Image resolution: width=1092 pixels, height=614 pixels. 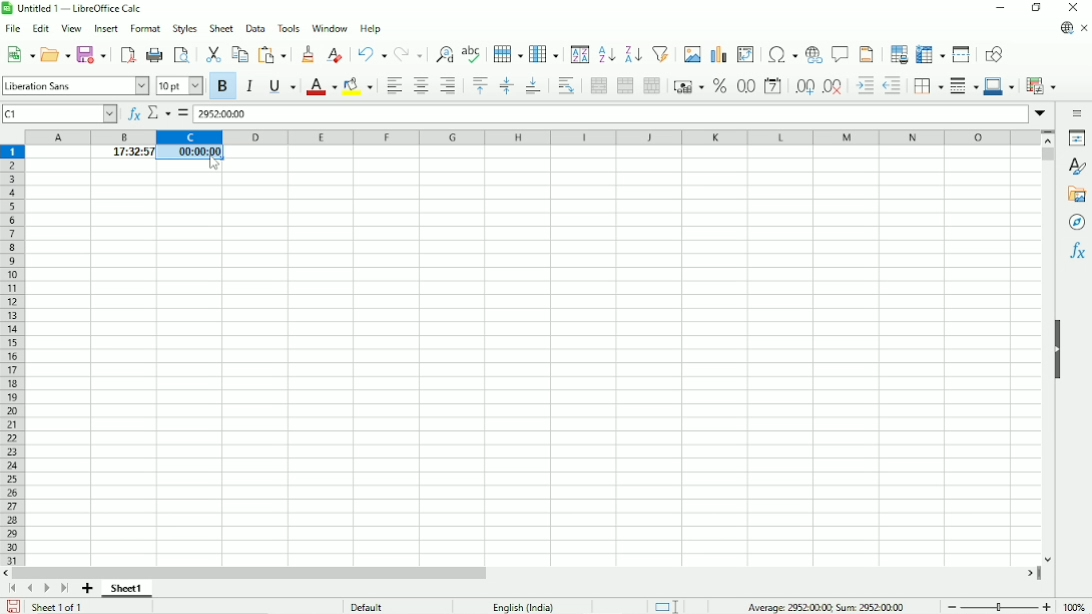 What do you see at coordinates (185, 29) in the screenshot?
I see `Styles` at bounding box center [185, 29].